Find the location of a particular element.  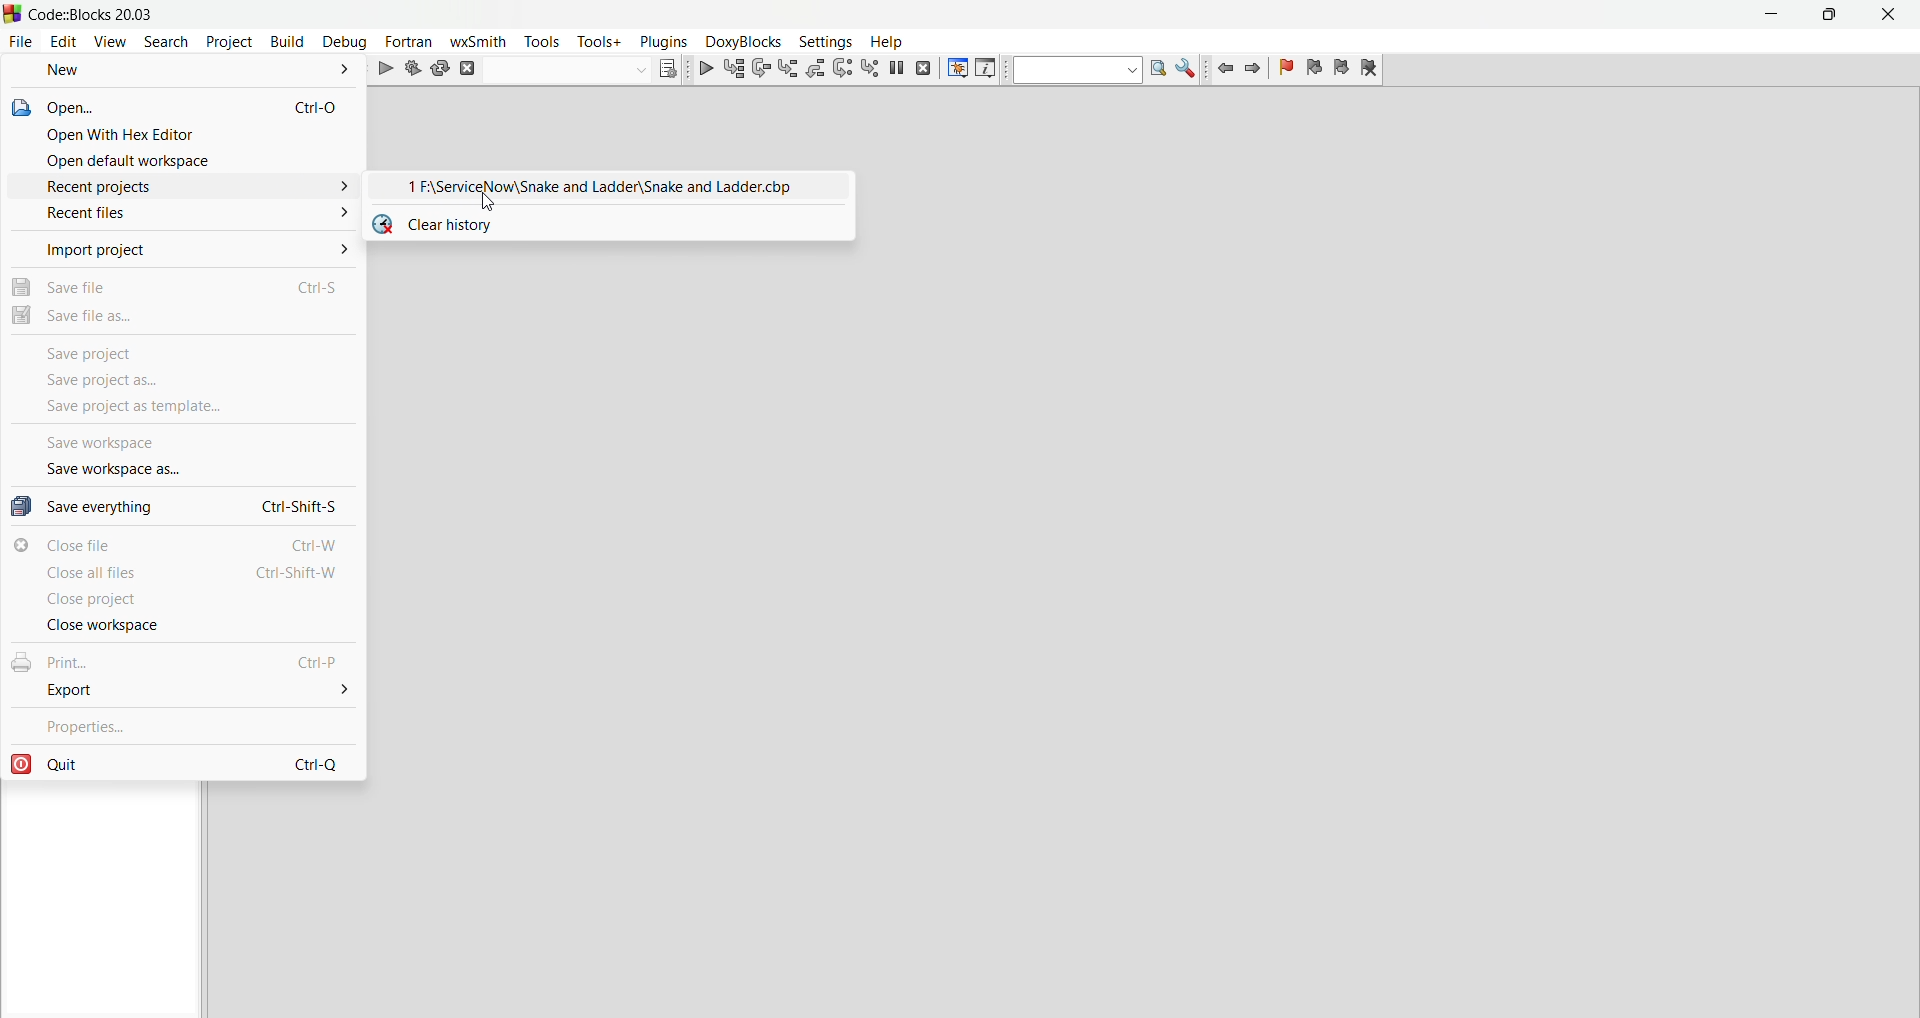

tools is located at coordinates (543, 41).